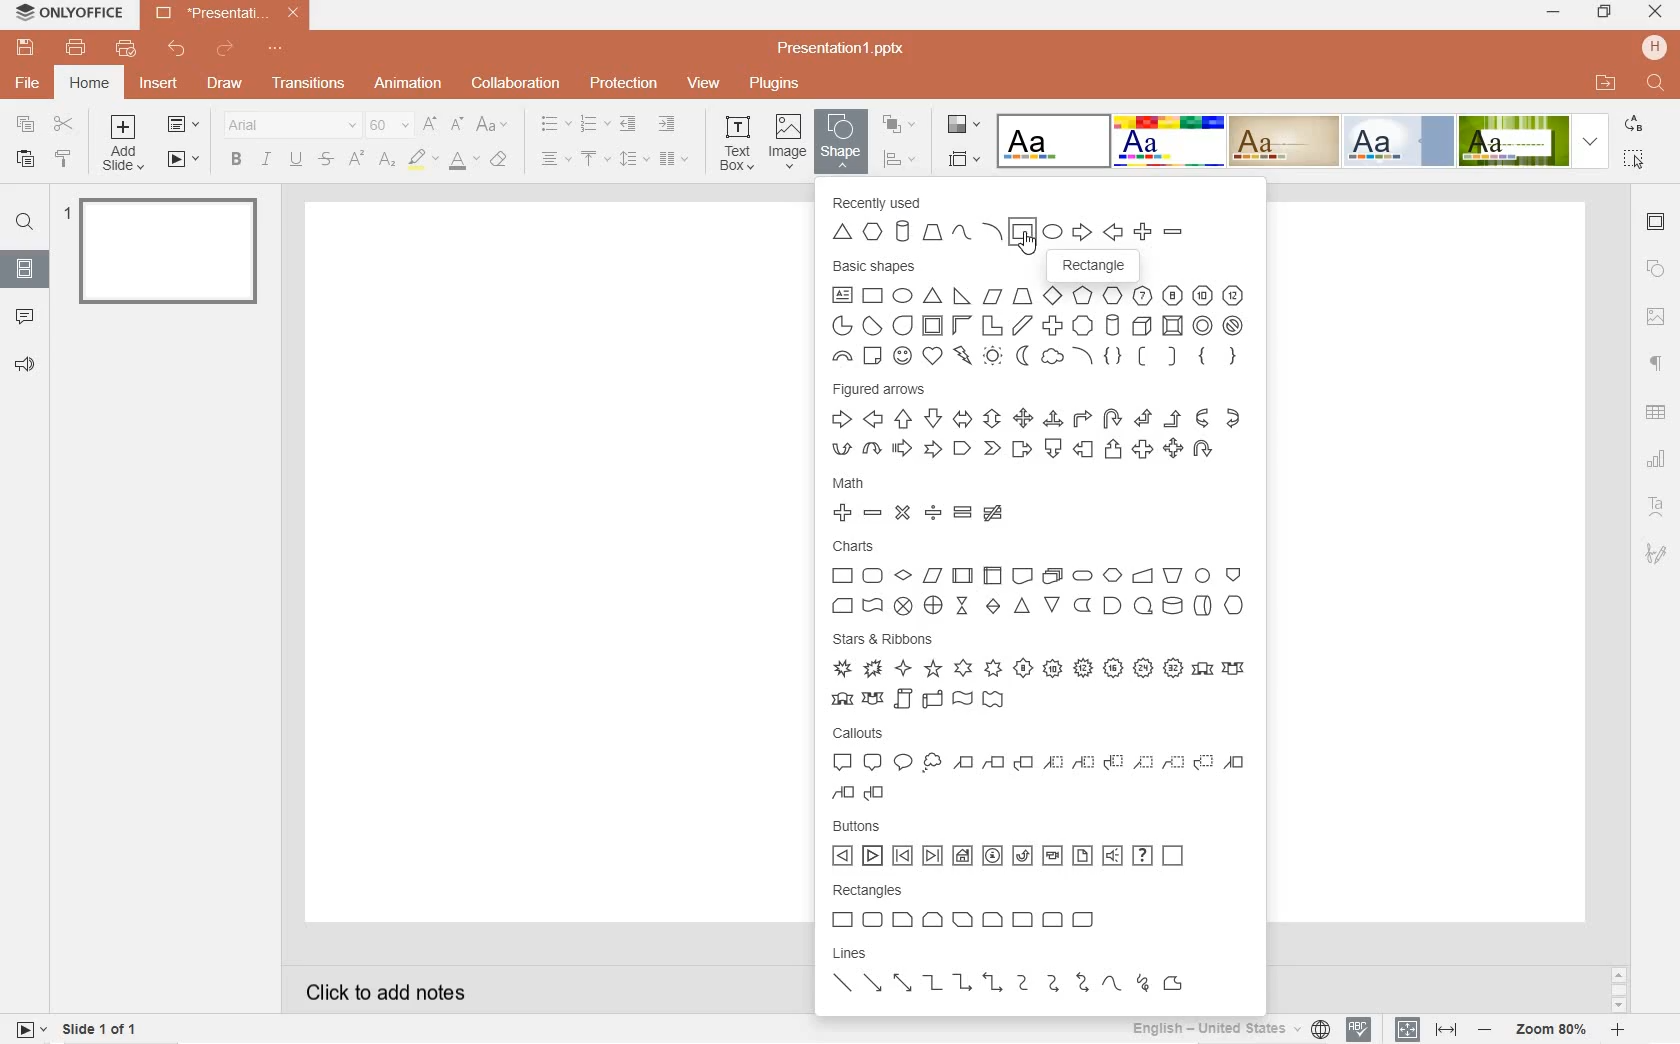 Image resolution: width=1680 pixels, height=1044 pixels. Describe the element at coordinates (1085, 764) in the screenshot. I see `Line Callout 2 (Accent Bar)` at that location.